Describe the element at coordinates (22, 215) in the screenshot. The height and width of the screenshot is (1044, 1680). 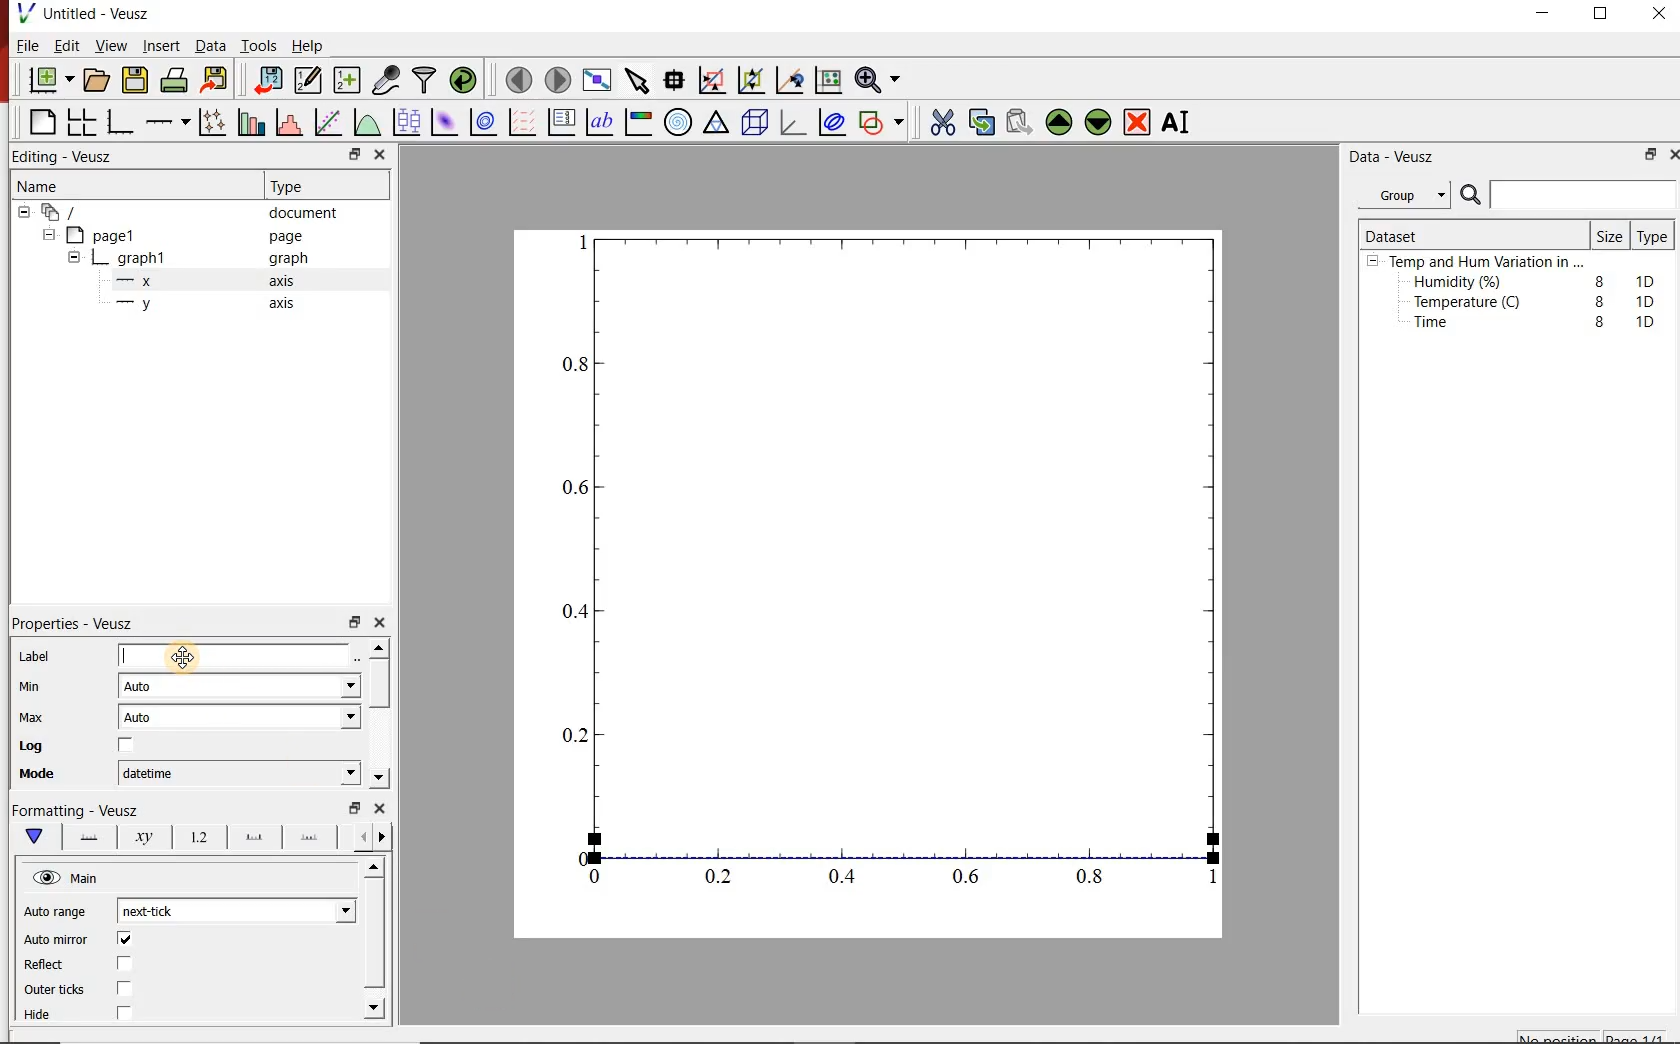
I see `hide sub menu` at that location.